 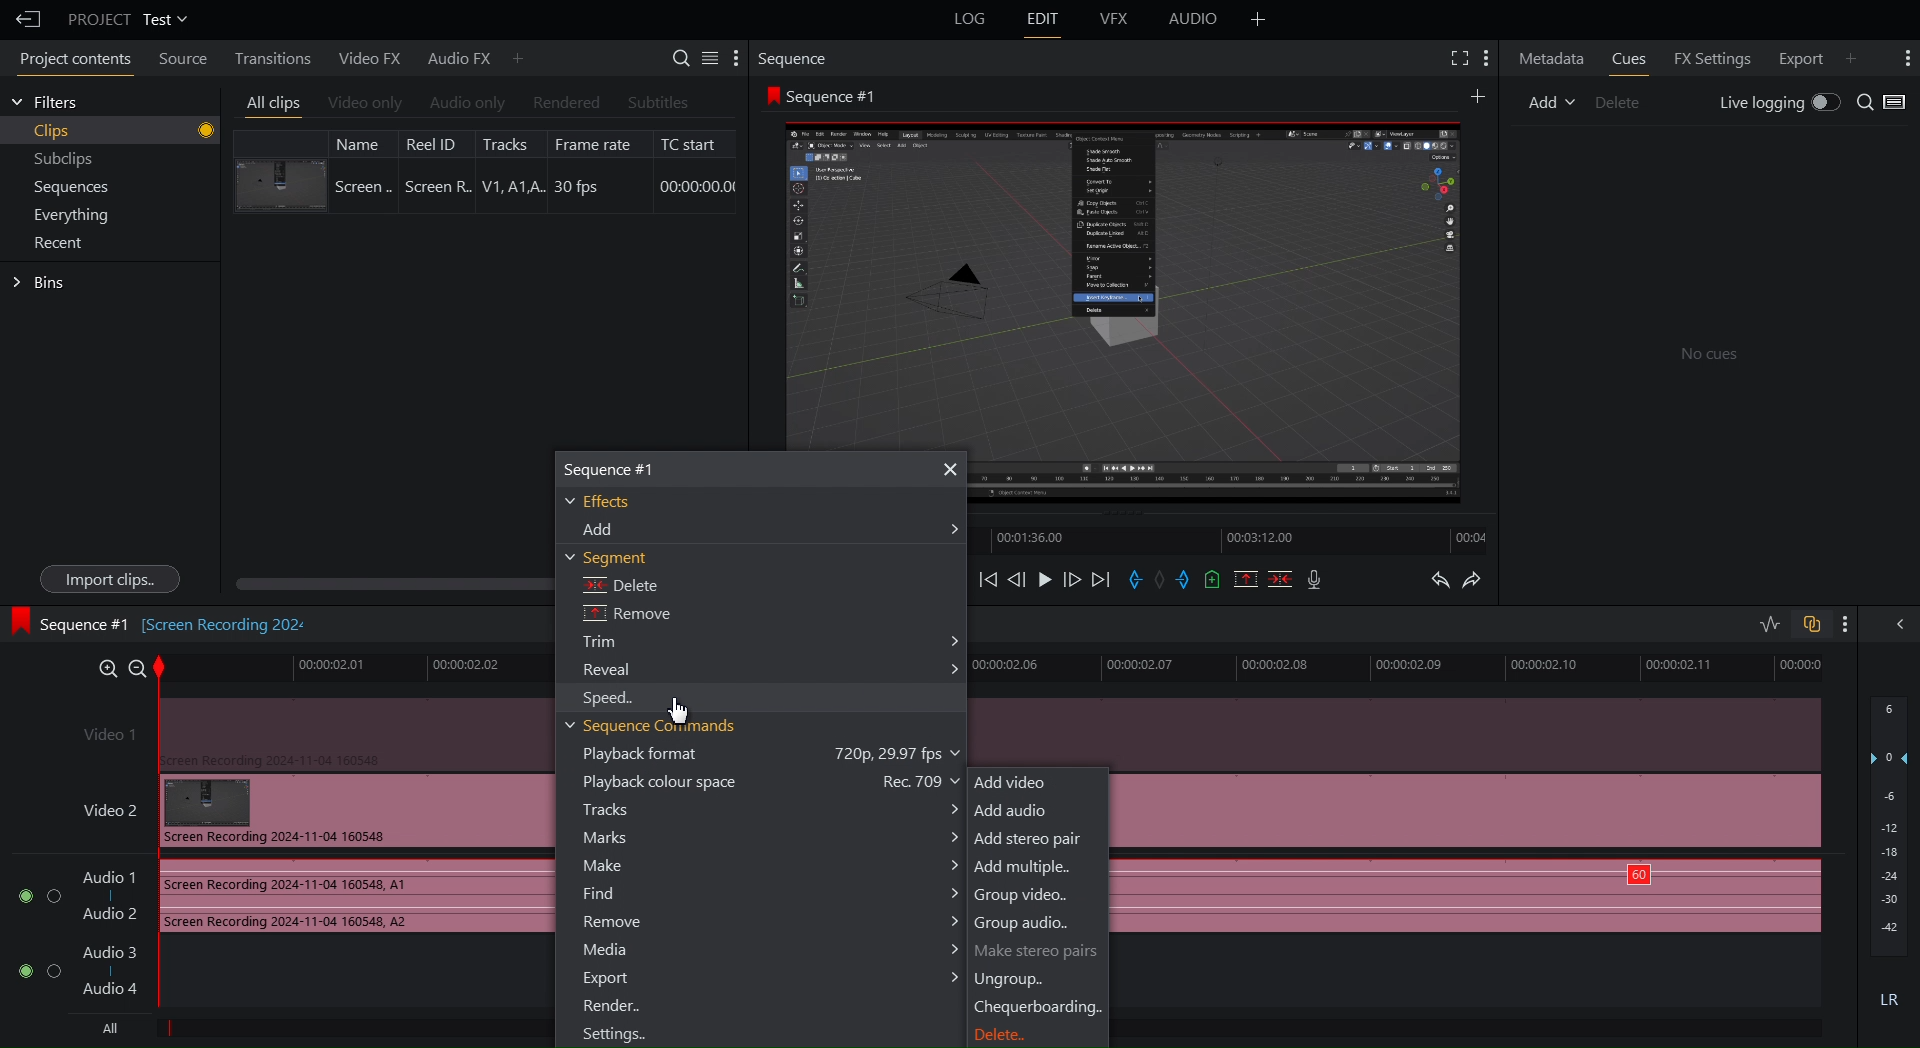 What do you see at coordinates (1883, 103) in the screenshot?
I see `Search` at bounding box center [1883, 103].